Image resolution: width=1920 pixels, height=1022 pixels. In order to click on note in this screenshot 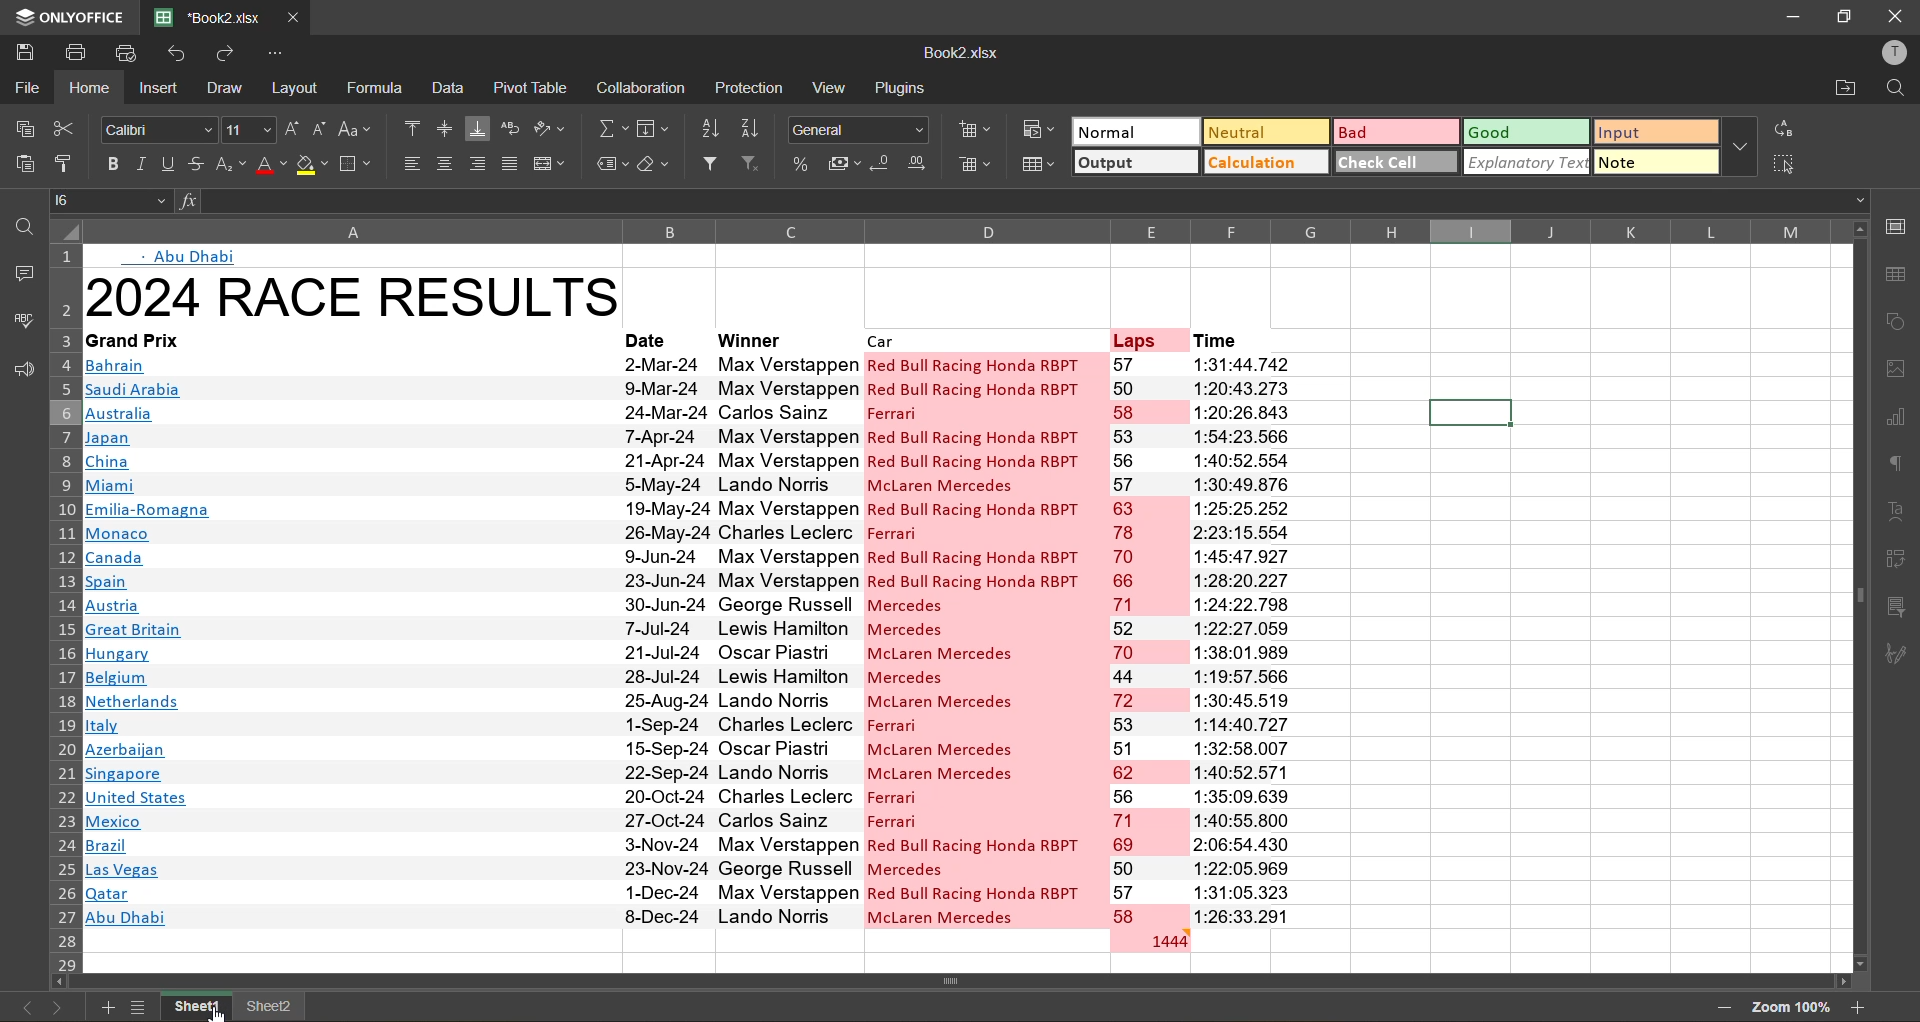, I will do `click(1656, 162)`.